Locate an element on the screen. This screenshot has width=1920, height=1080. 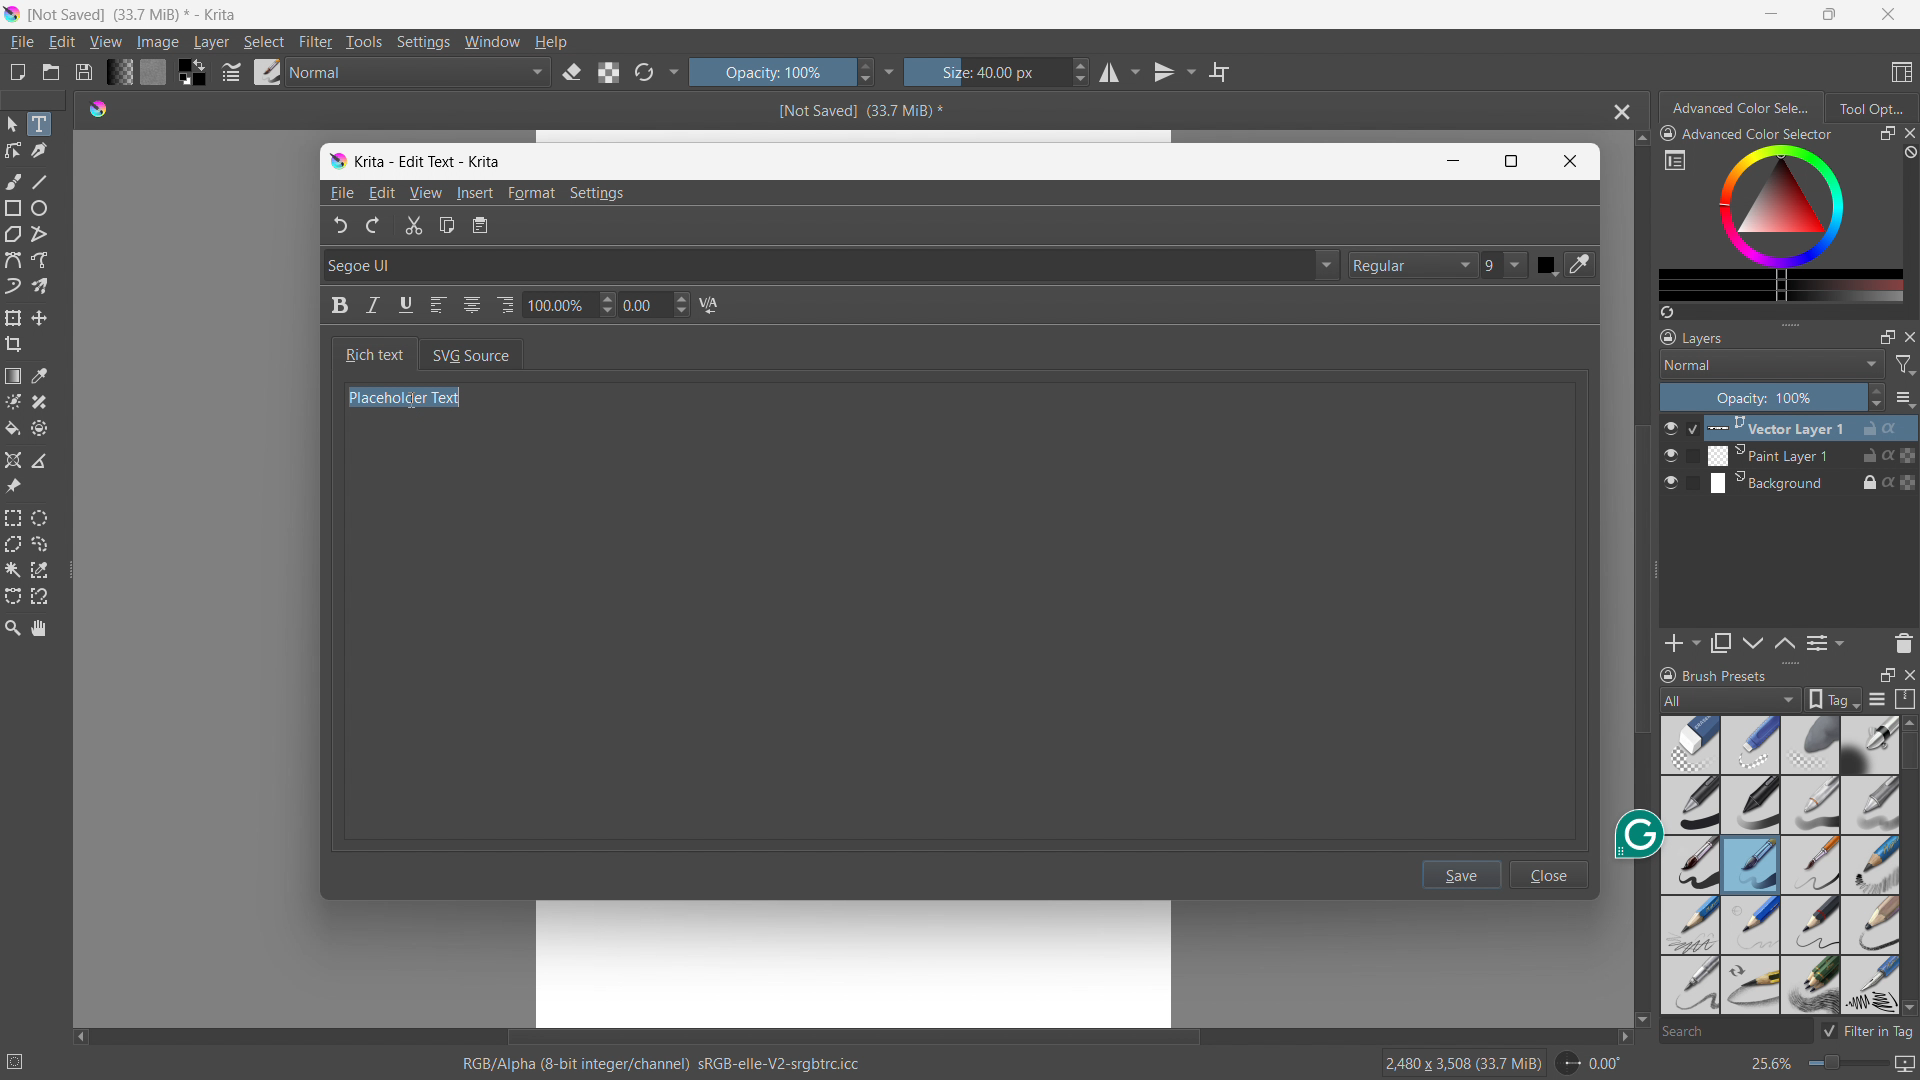
filter is located at coordinates (316, 42).